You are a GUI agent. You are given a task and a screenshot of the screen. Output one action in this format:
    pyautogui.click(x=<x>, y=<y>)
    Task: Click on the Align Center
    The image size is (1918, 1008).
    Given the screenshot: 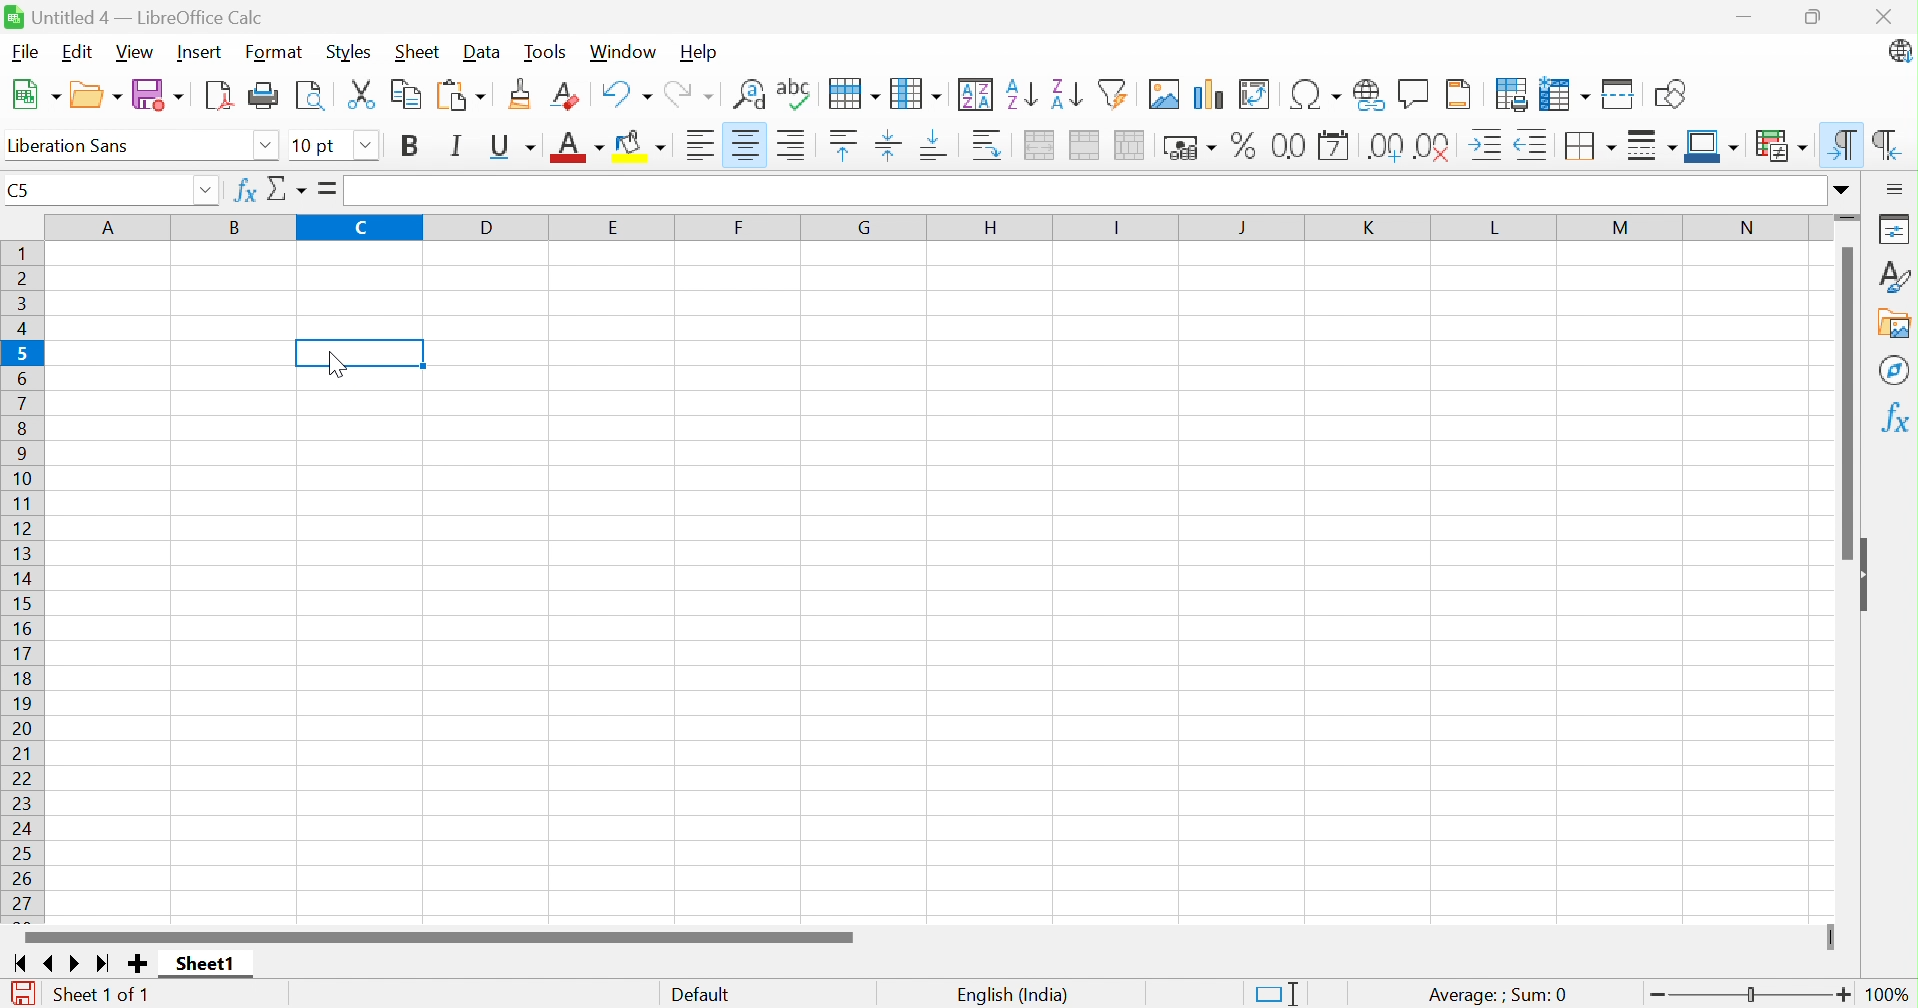 What is the action you would take?
    pyautogui.click(x=745, y=145)
    